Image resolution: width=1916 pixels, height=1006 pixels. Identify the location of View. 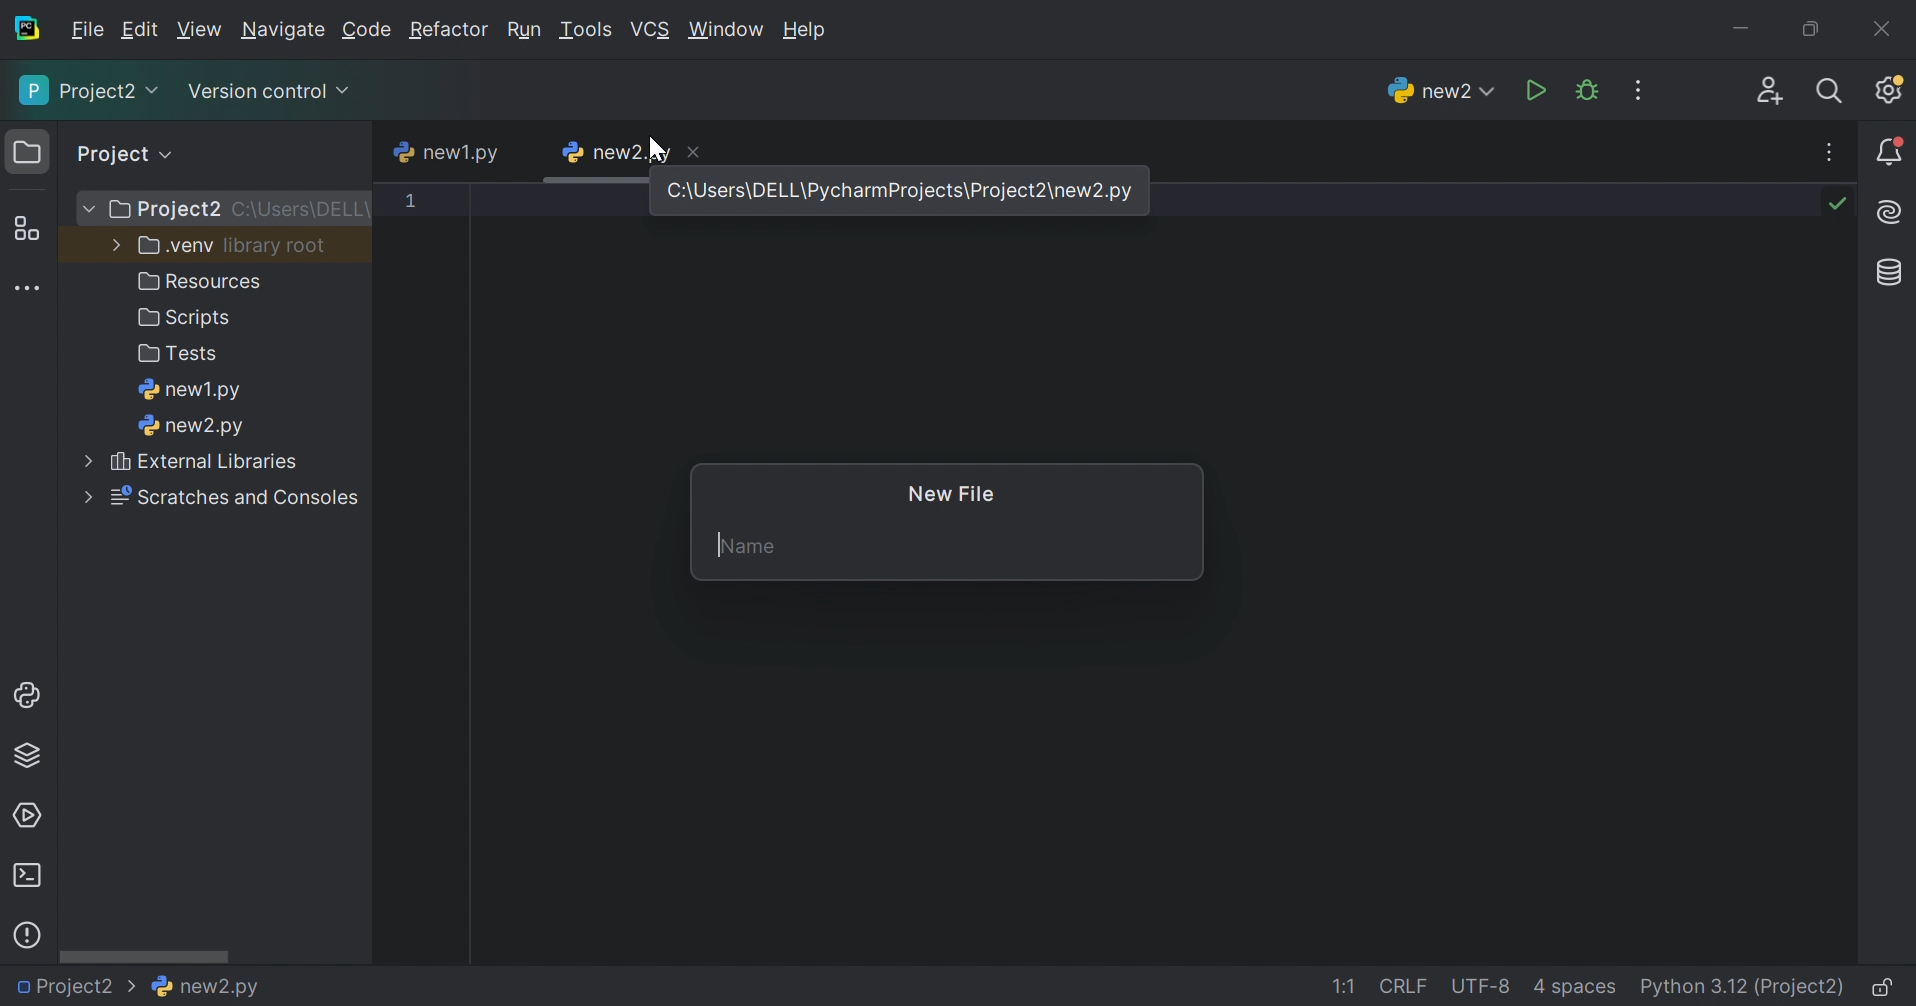
(199, 29).